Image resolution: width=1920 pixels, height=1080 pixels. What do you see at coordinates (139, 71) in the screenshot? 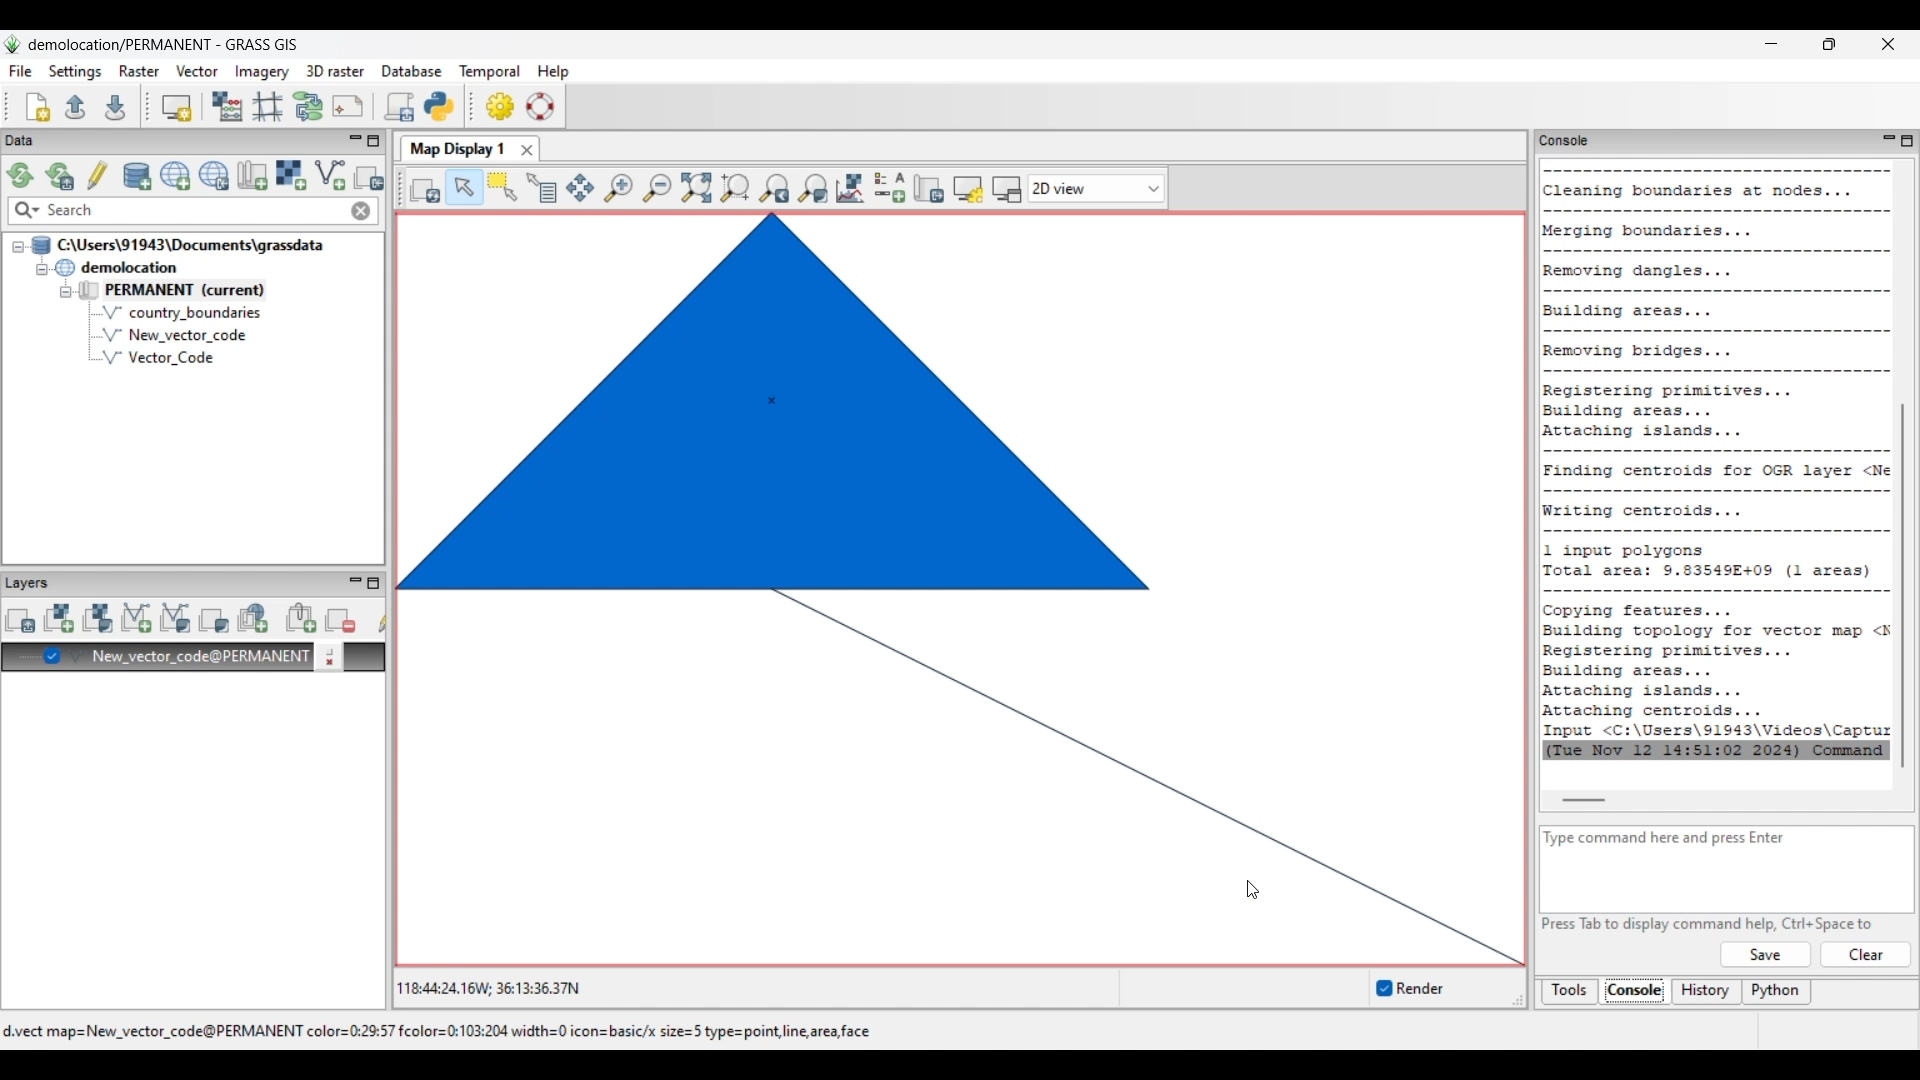
I see `Raster menu` at bounding box center [139, 71].